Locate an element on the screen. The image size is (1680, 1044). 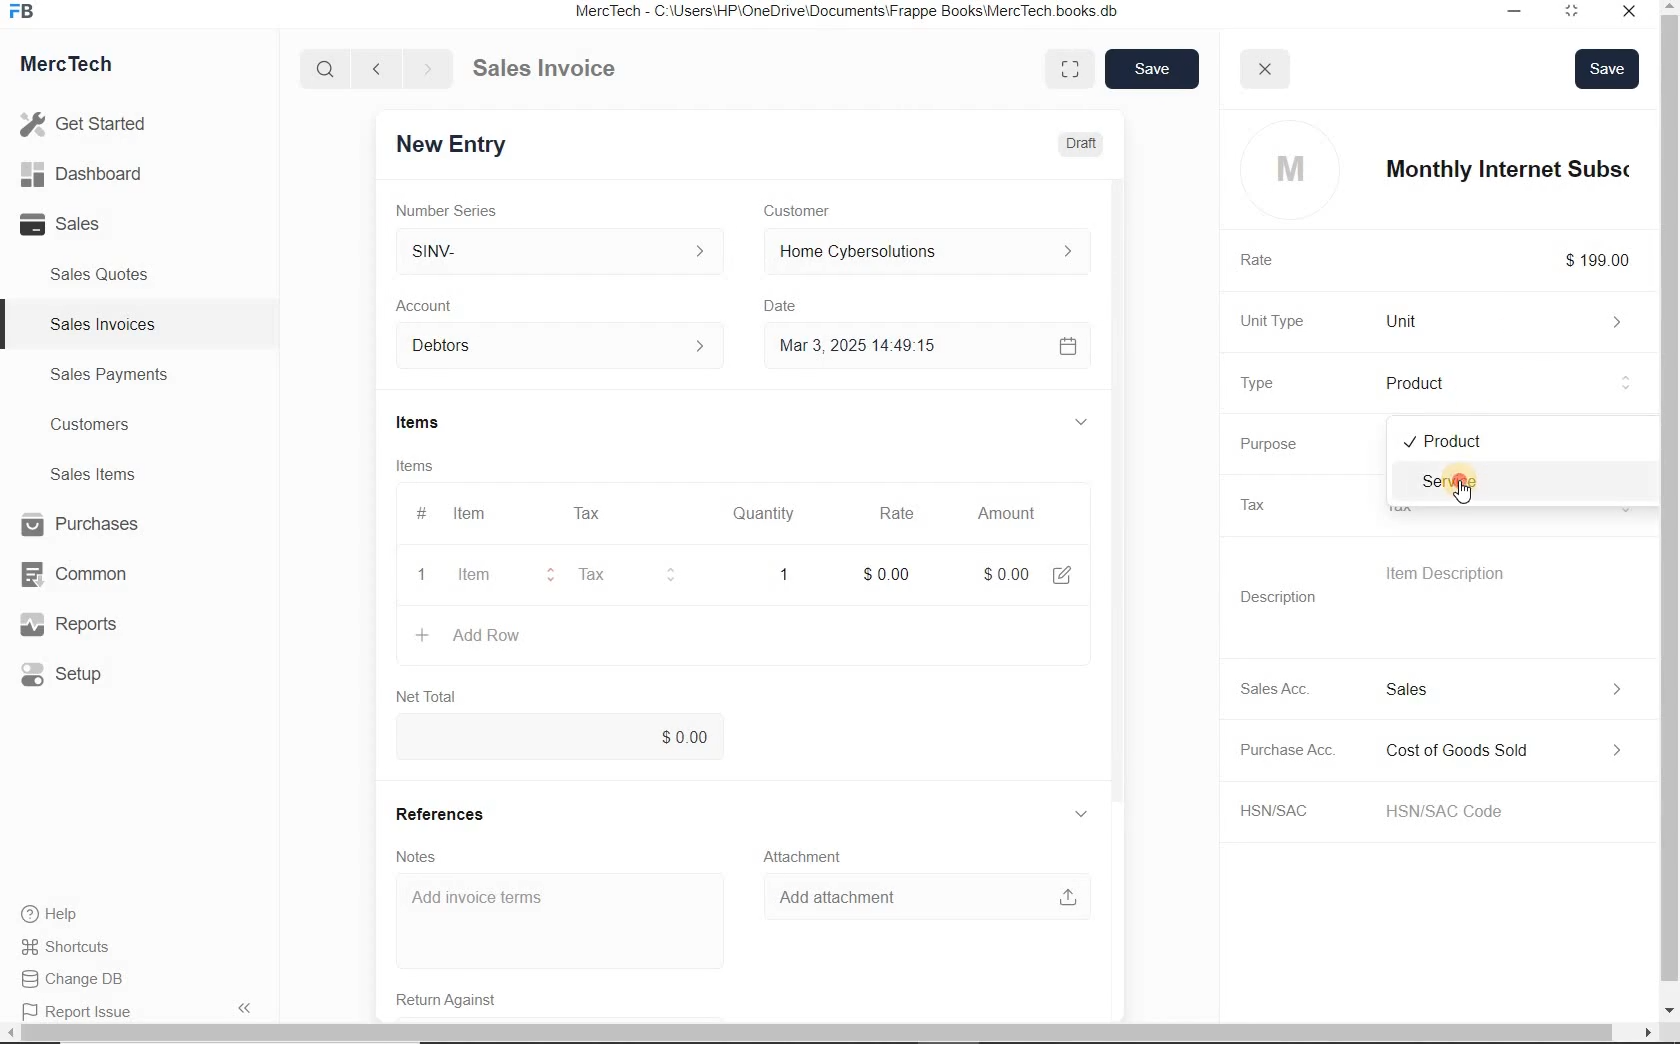
Items is located at coordinates (436, 465).